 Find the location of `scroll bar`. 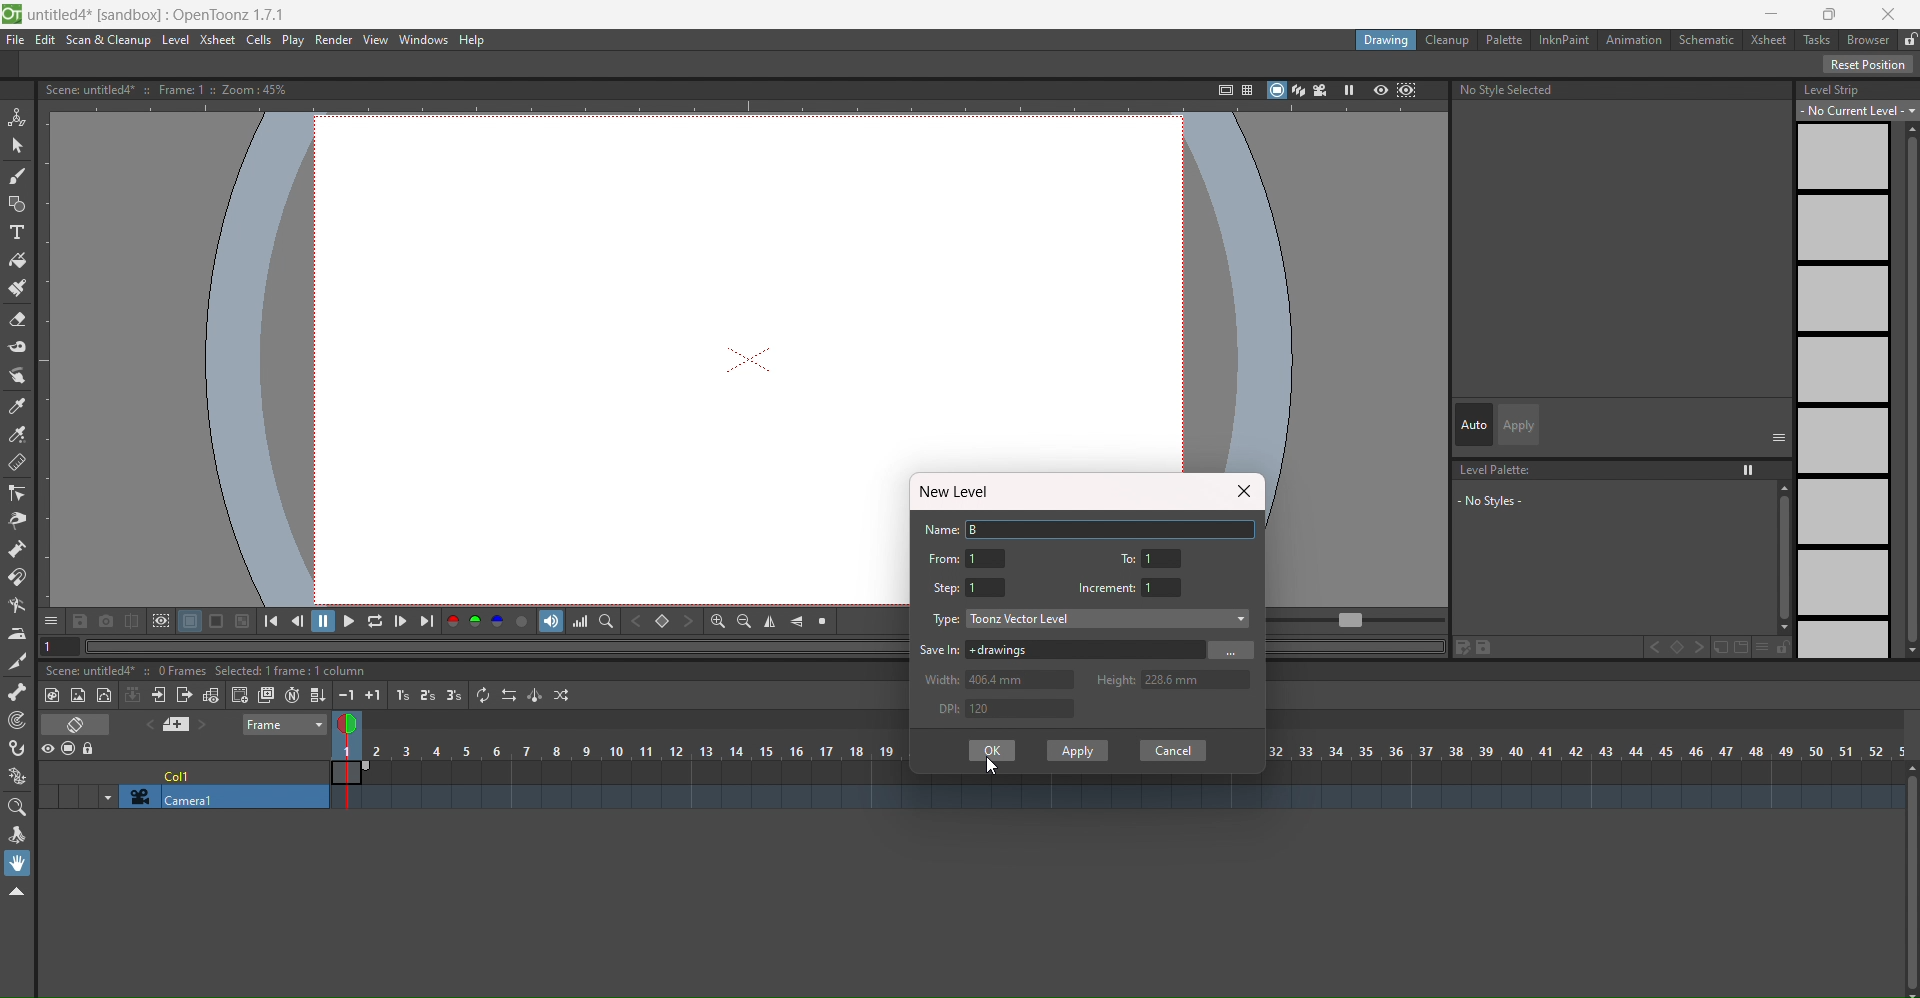

scroll bar is located at coordinates (1778, 557).